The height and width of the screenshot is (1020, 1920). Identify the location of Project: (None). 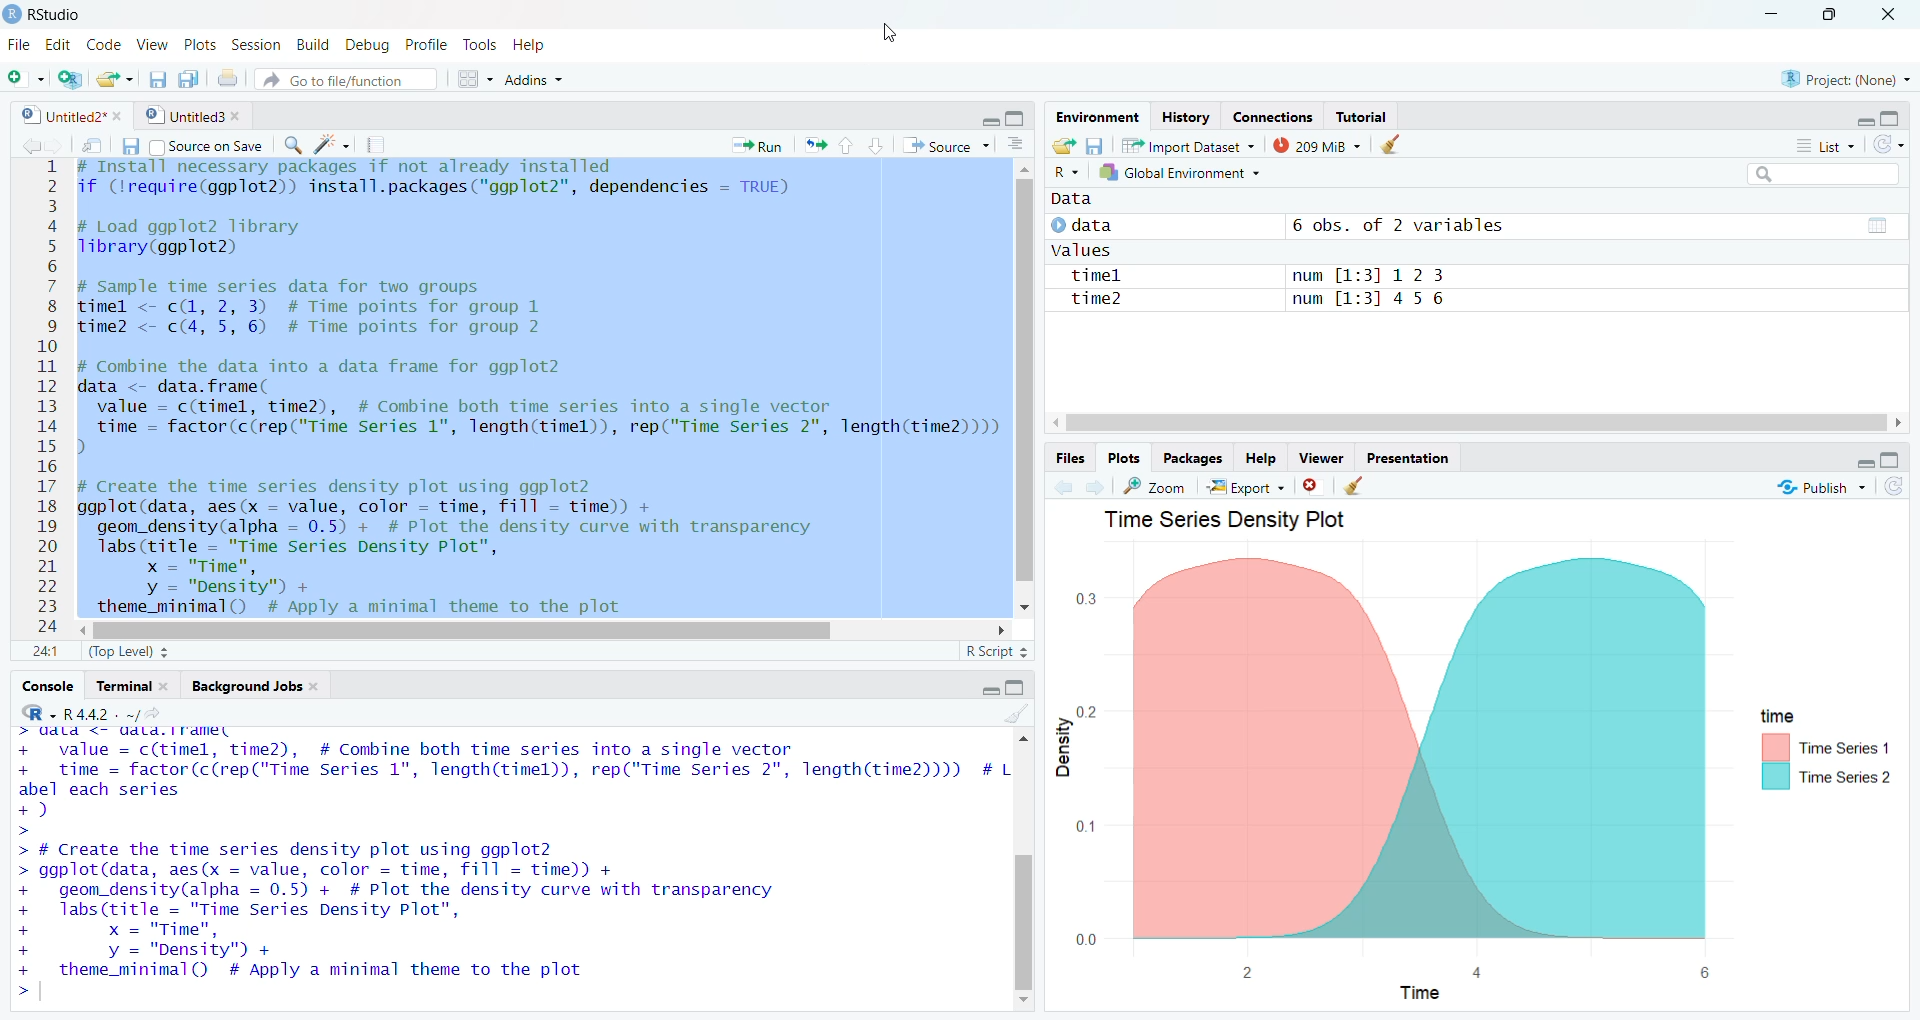
(1846, 79).